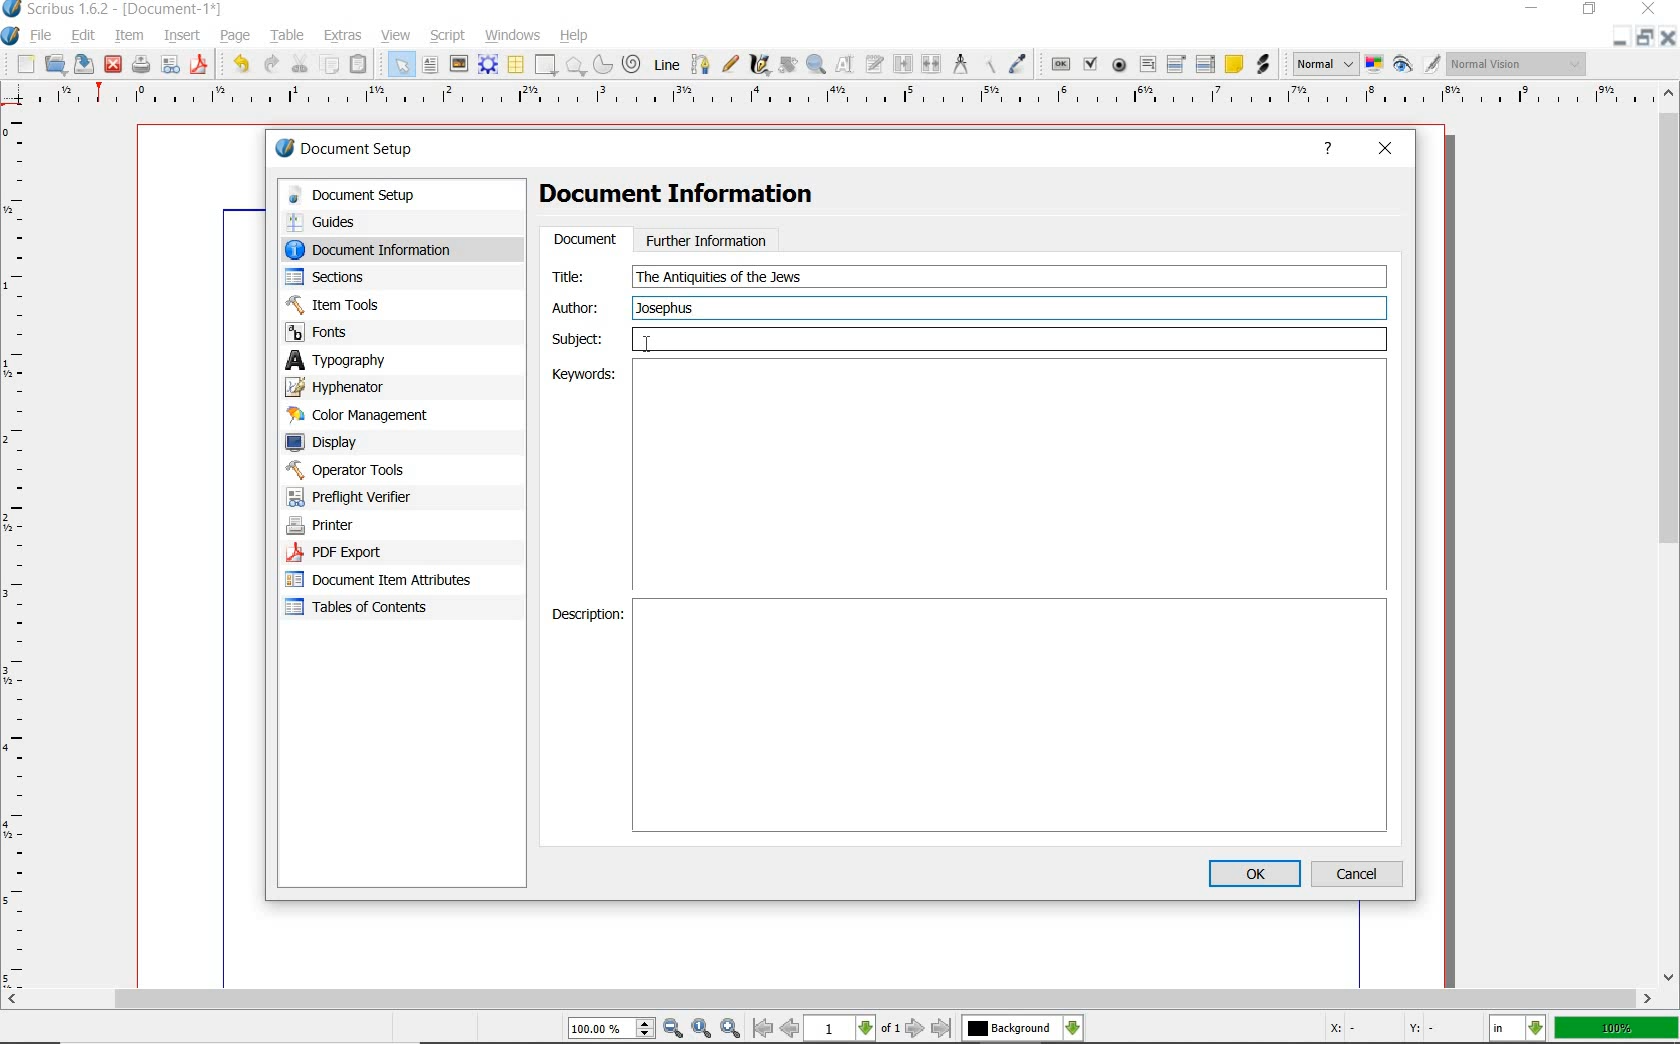 The height and width of the screenshot is (1044, 1680). What do you see at coordinates (1374, 64) in the screenshot?
I see `toggle color management` at bounding box center [1374, 64].